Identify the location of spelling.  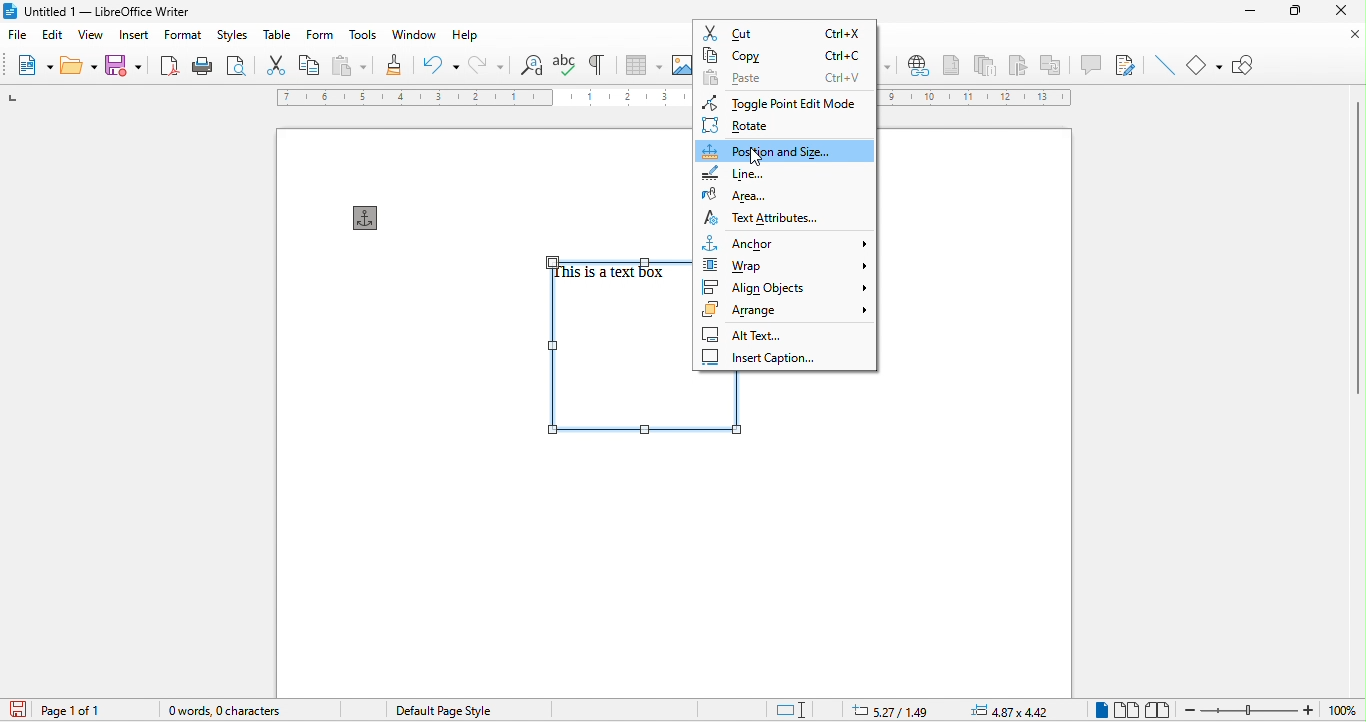
(564, 65).